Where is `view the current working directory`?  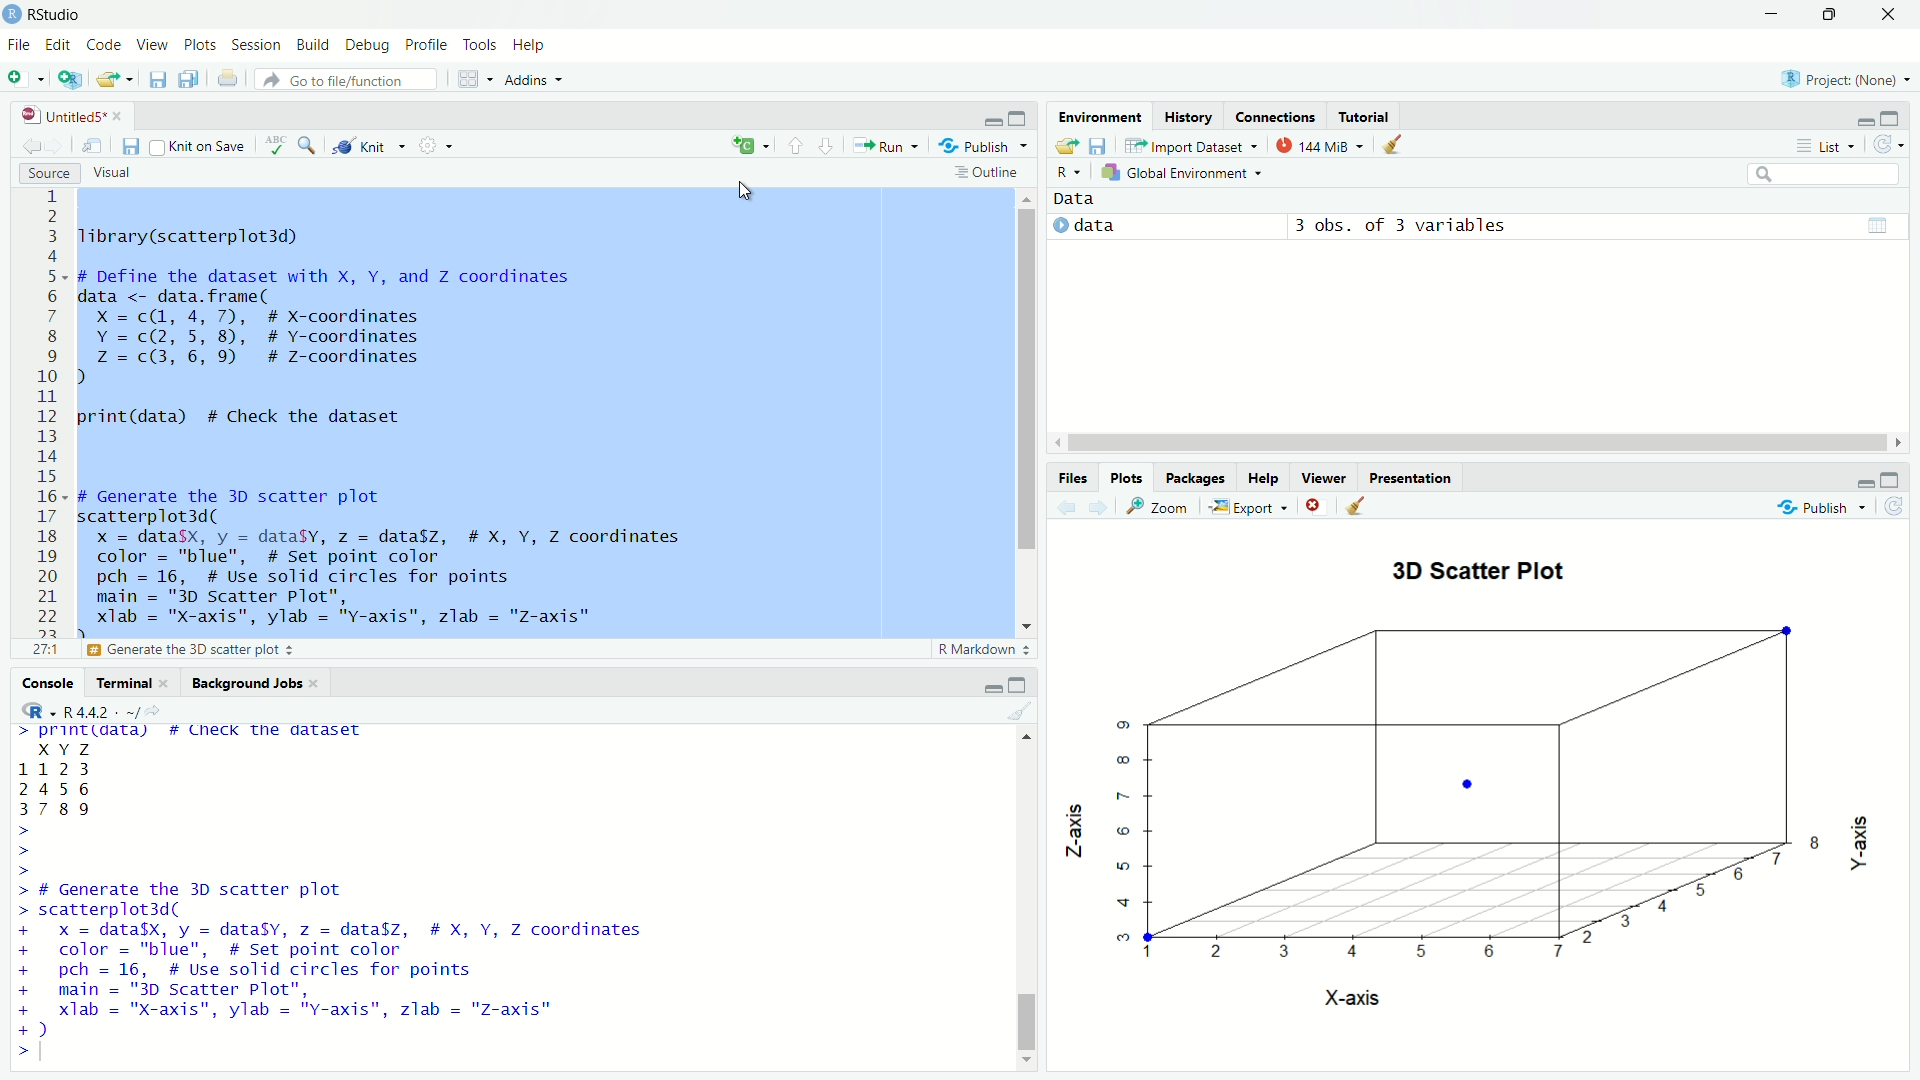
view the current working directory is located at coordinates (166, 711).